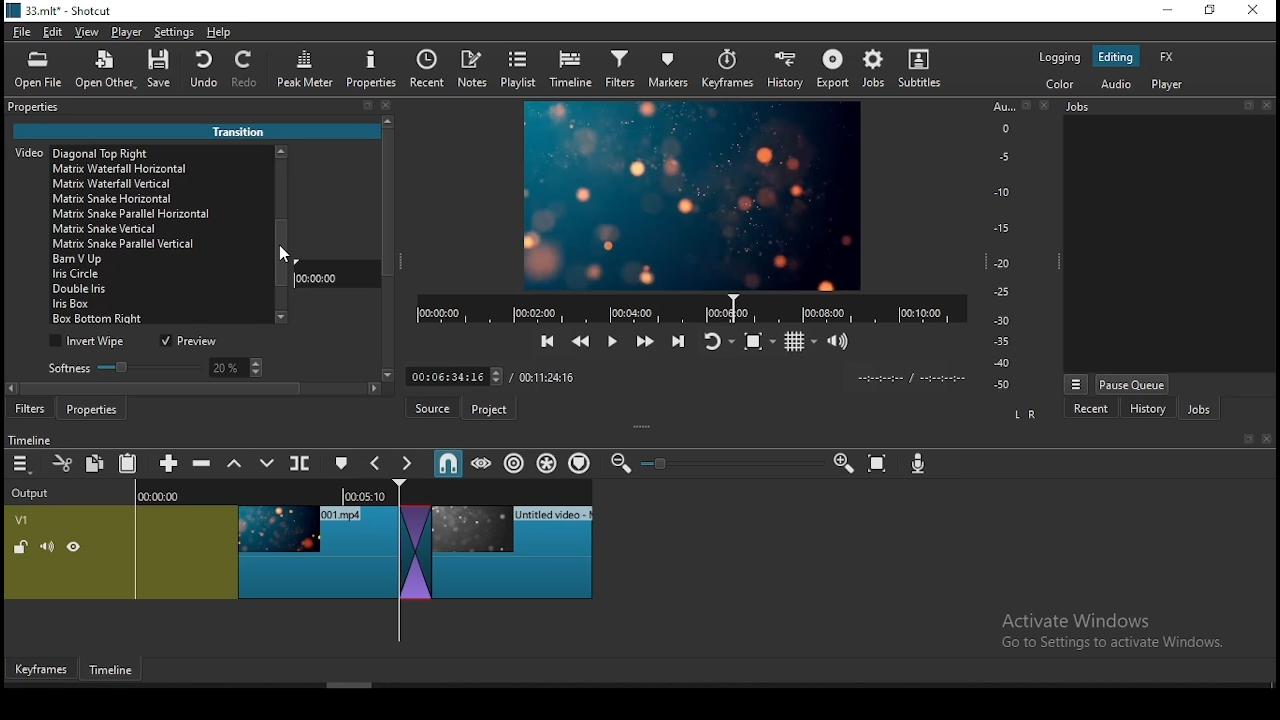 This screenshot has height=720, width=1280. What do you see at coordinates (267, 464) in the screenshot?
I see `overwrite` at bounding box center [267, 464].